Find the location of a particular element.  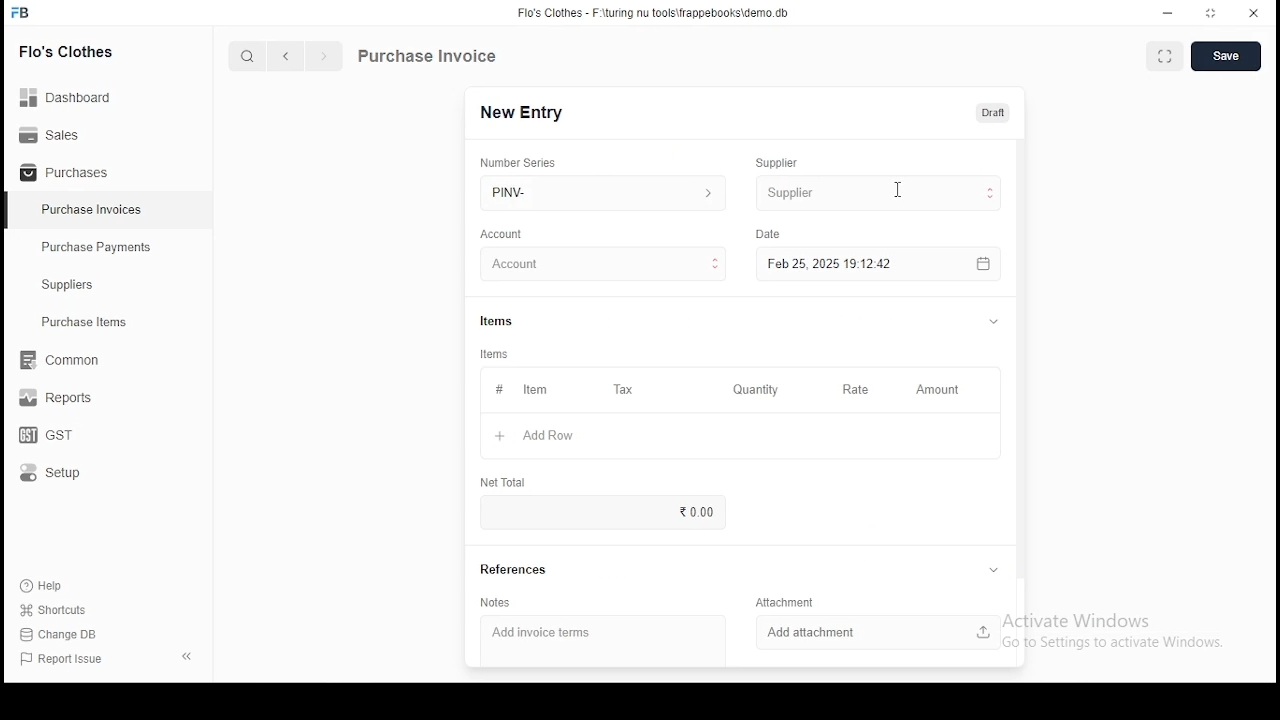

common is located at coordinates (65, 360).